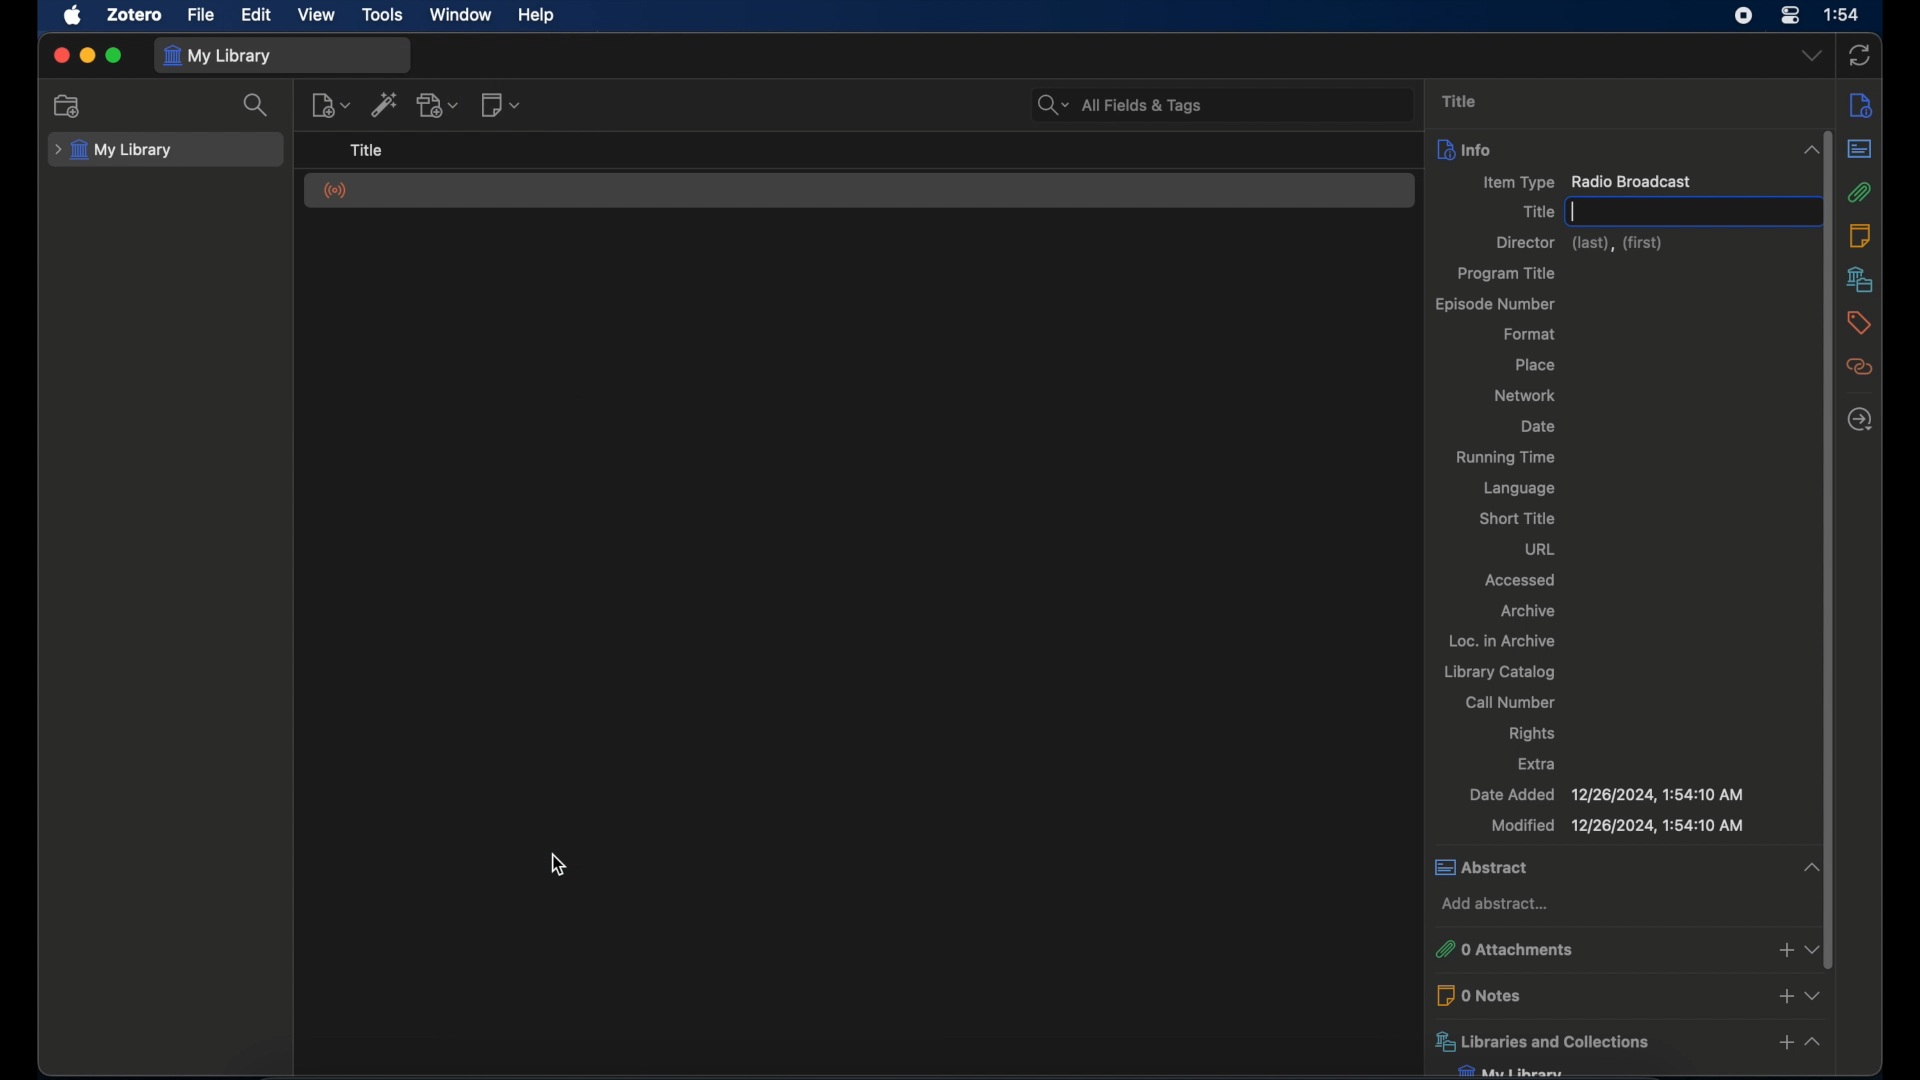 This screenshot has width=1920, height=1080. What do you see at coordinates (502, 104) in the screenshot?
I see `new note` at bounding box center [502, 104].